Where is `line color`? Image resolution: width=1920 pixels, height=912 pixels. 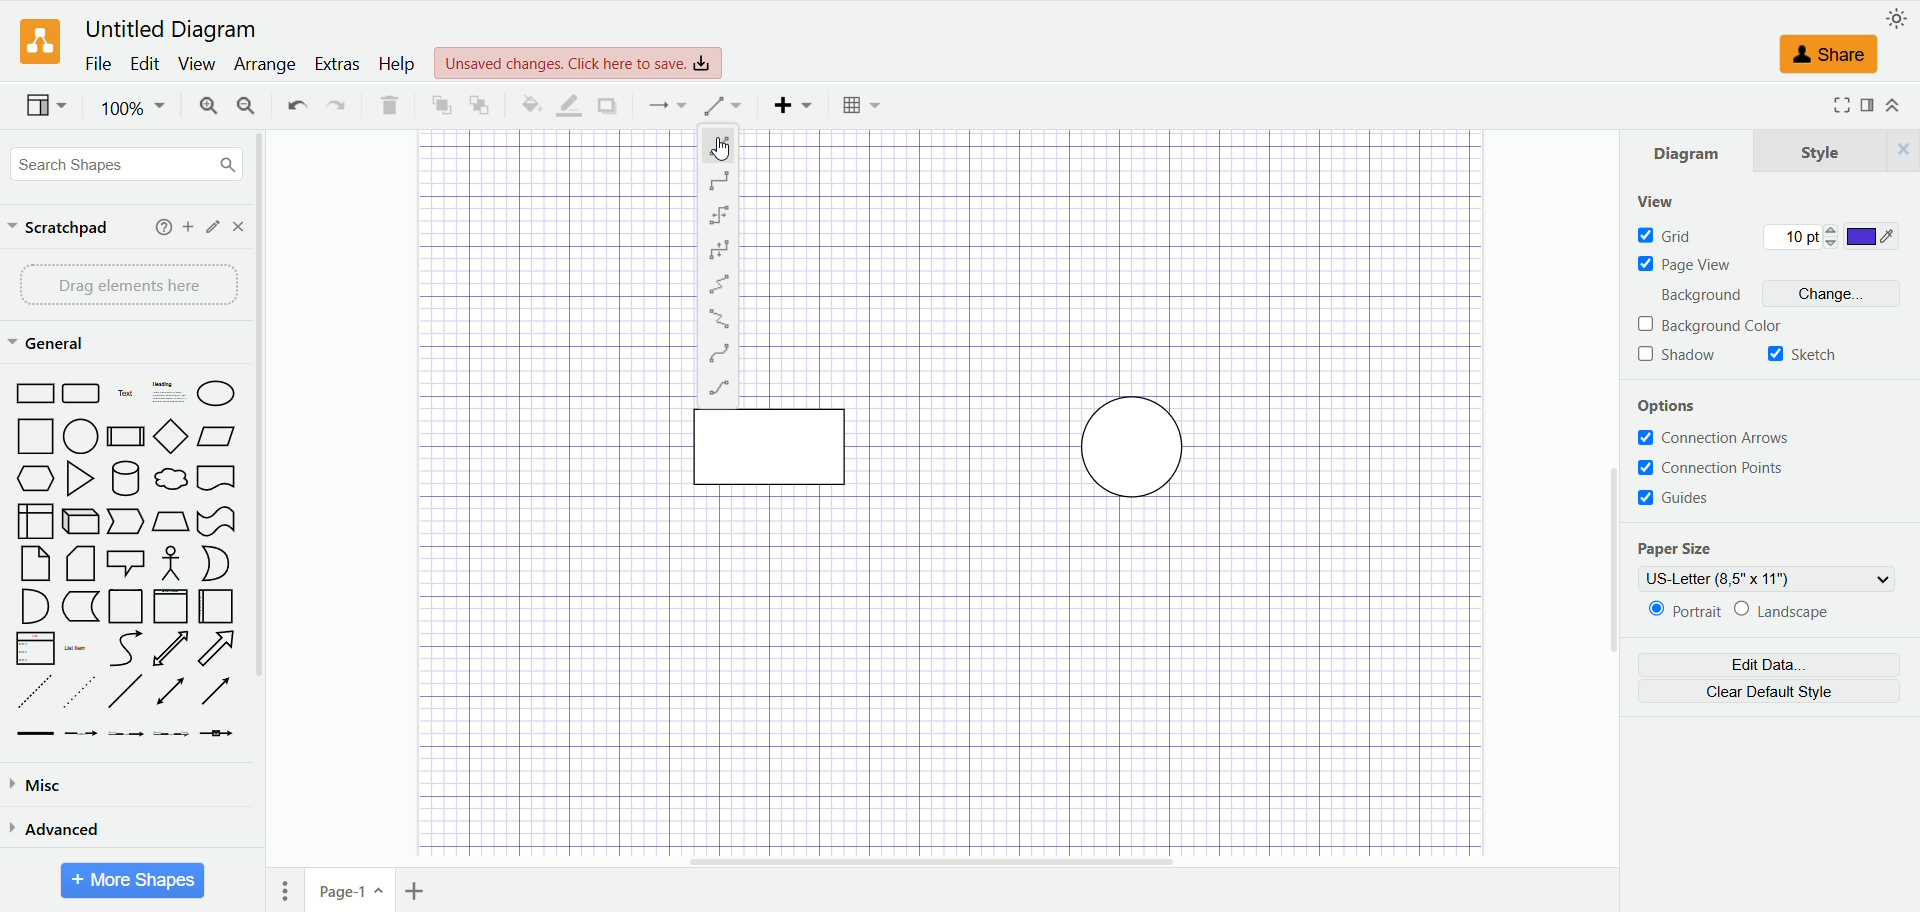
line color is located at coordinates (571, 106).